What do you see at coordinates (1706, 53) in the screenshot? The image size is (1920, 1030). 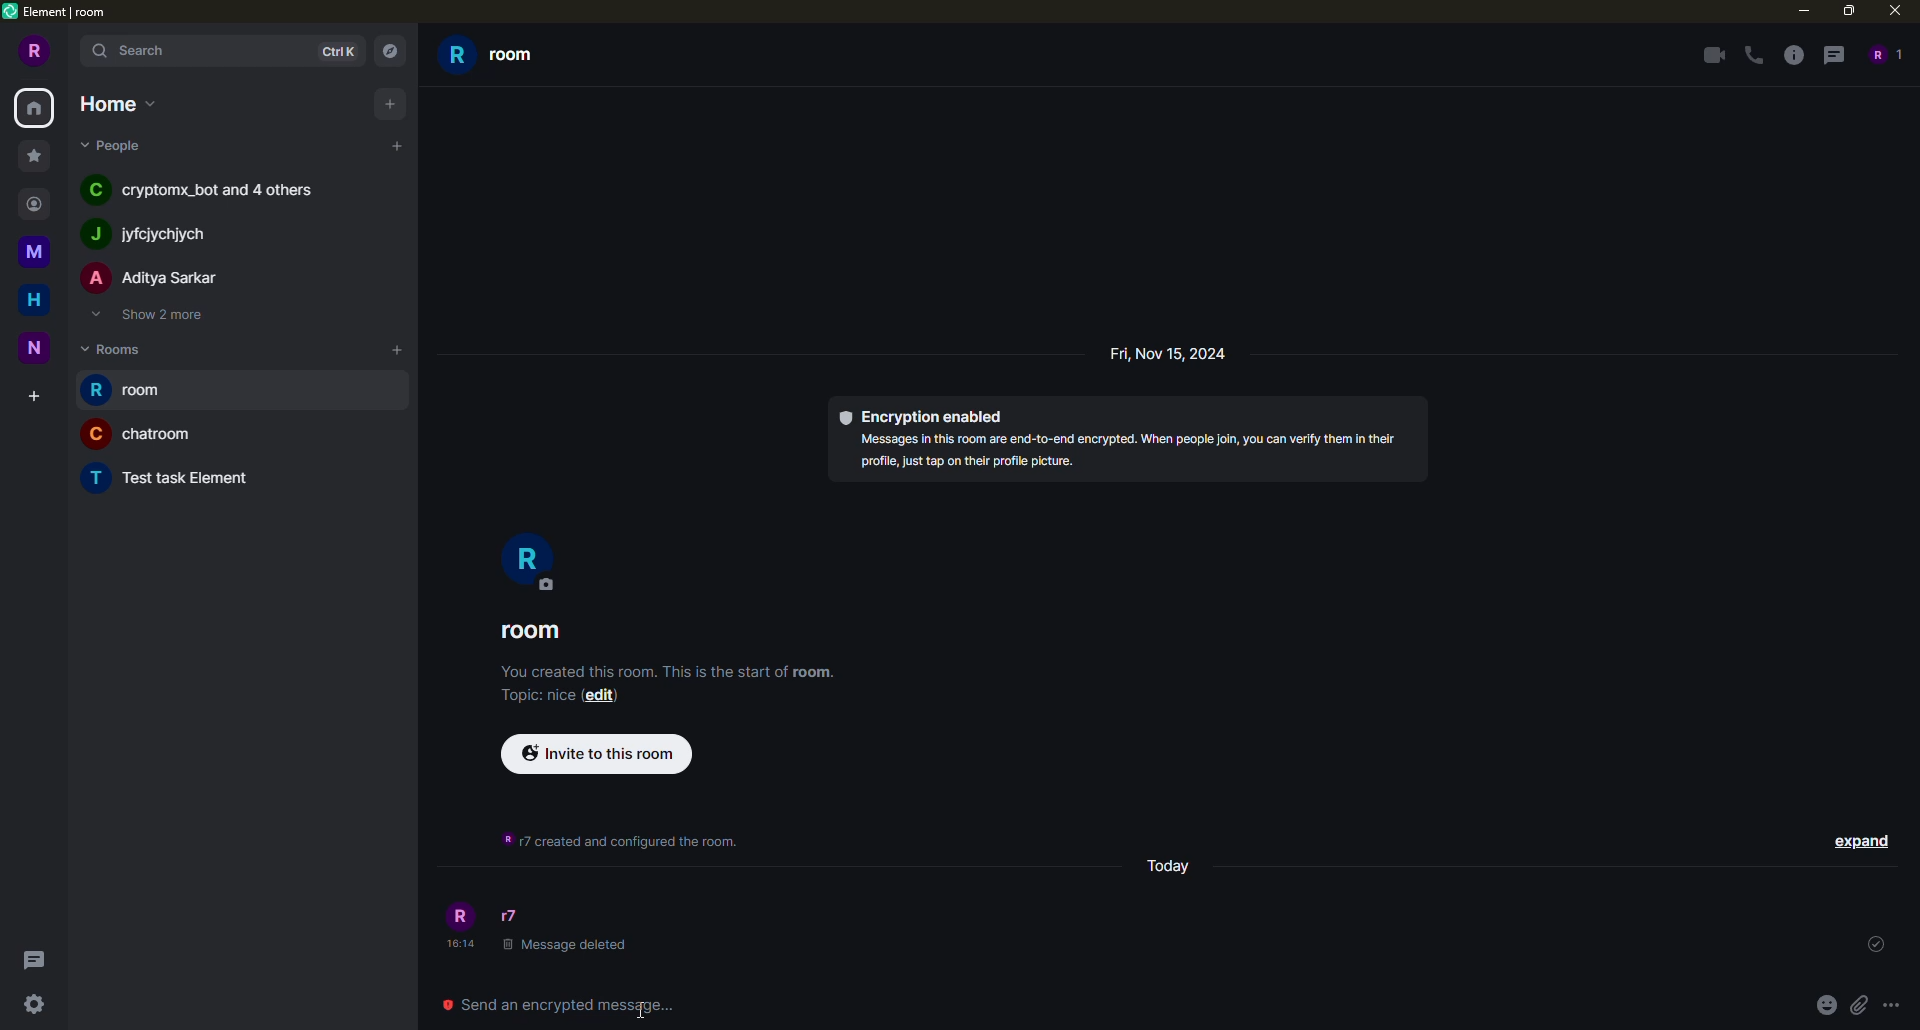 I see `video call` at bounding box center [1706, 53].